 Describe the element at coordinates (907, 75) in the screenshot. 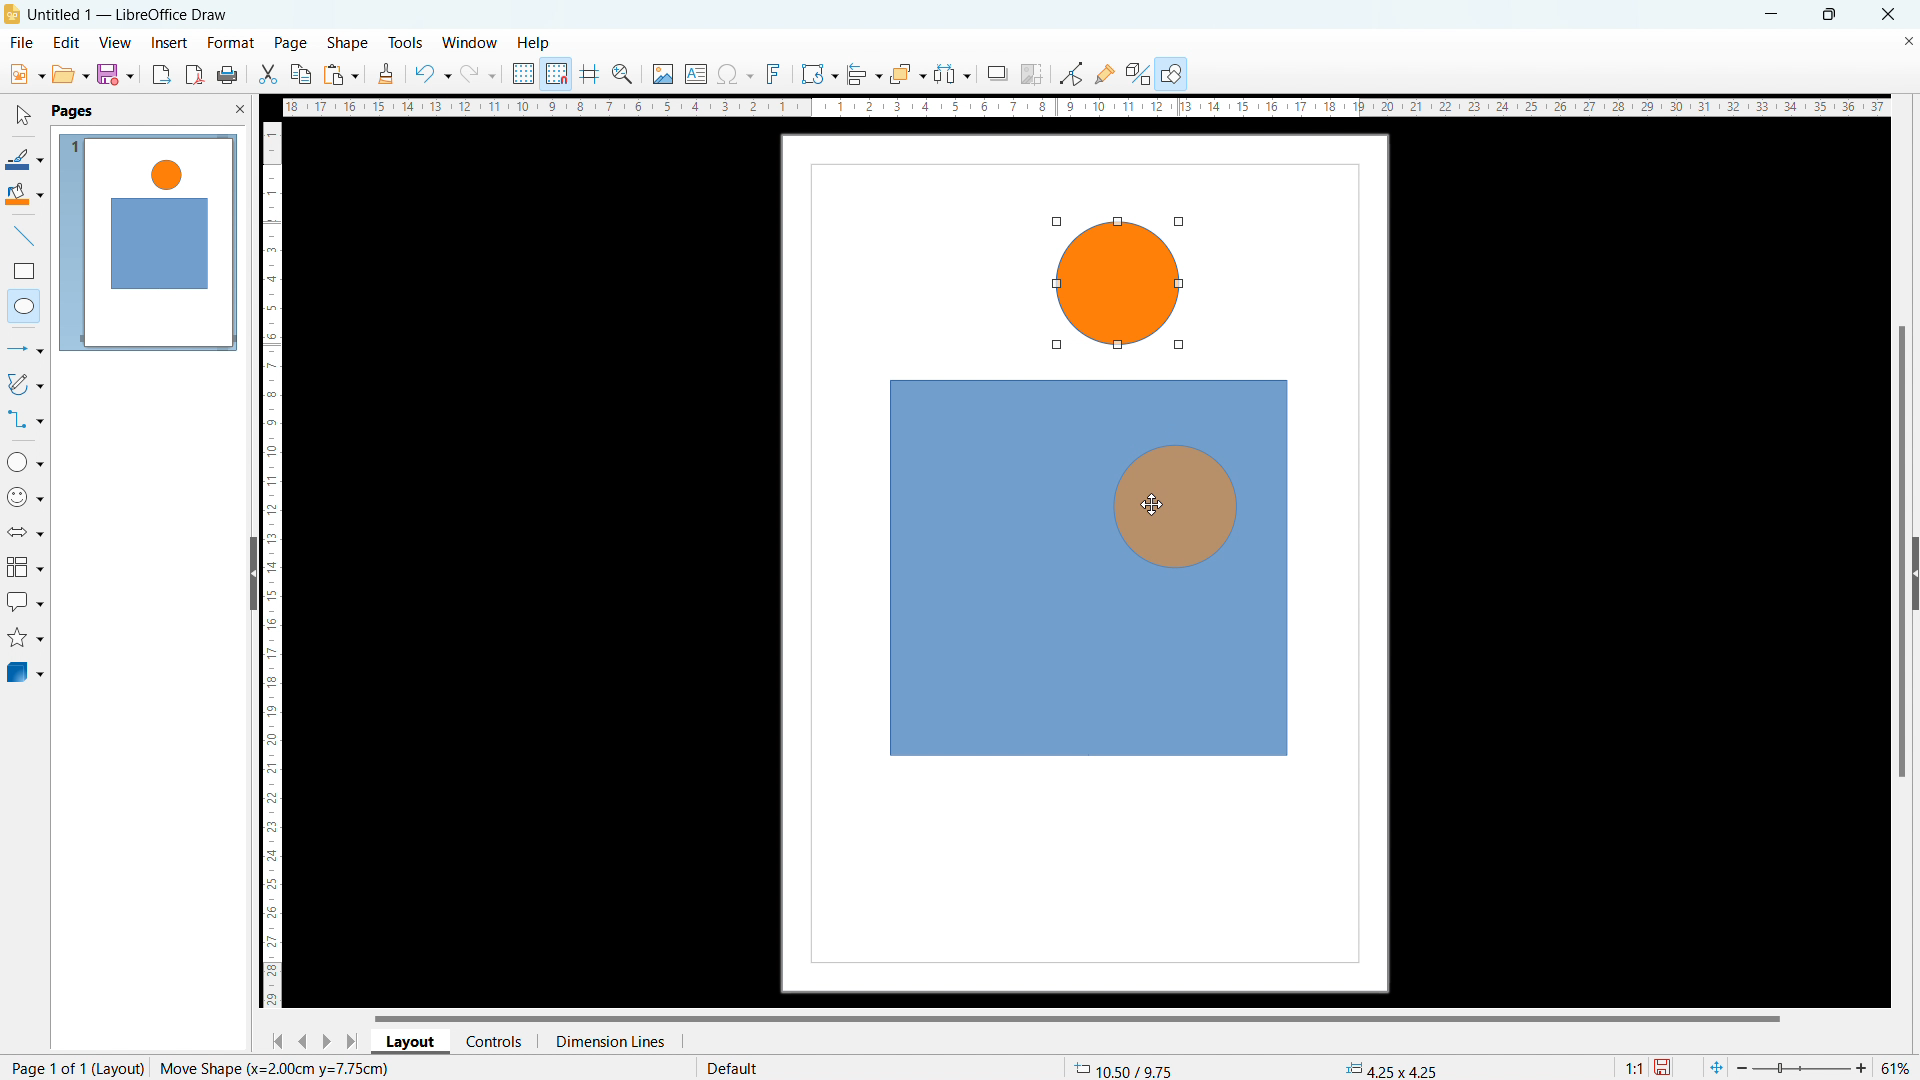

I see `arrange` at that location.